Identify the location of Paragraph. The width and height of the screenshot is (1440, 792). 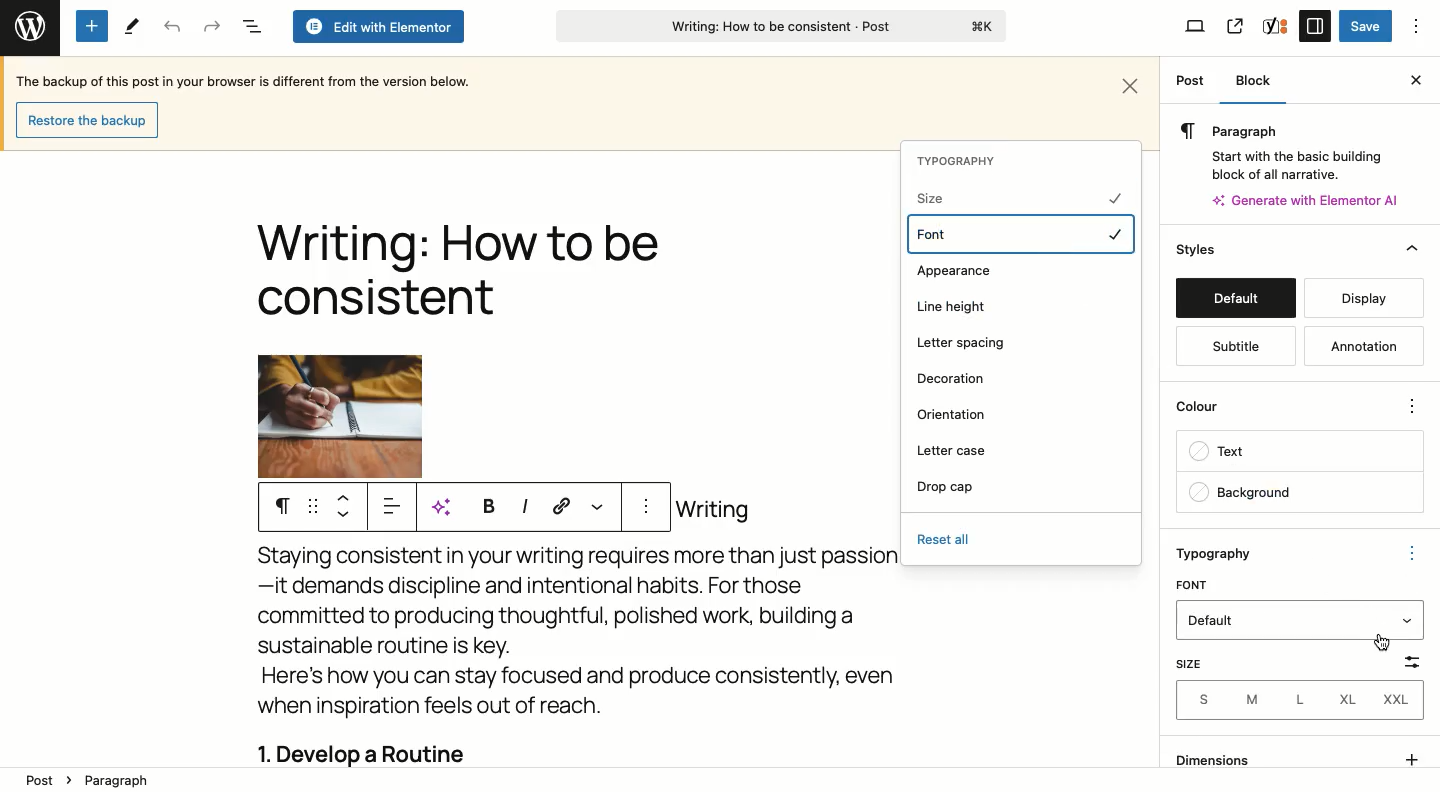
(1285, 130).